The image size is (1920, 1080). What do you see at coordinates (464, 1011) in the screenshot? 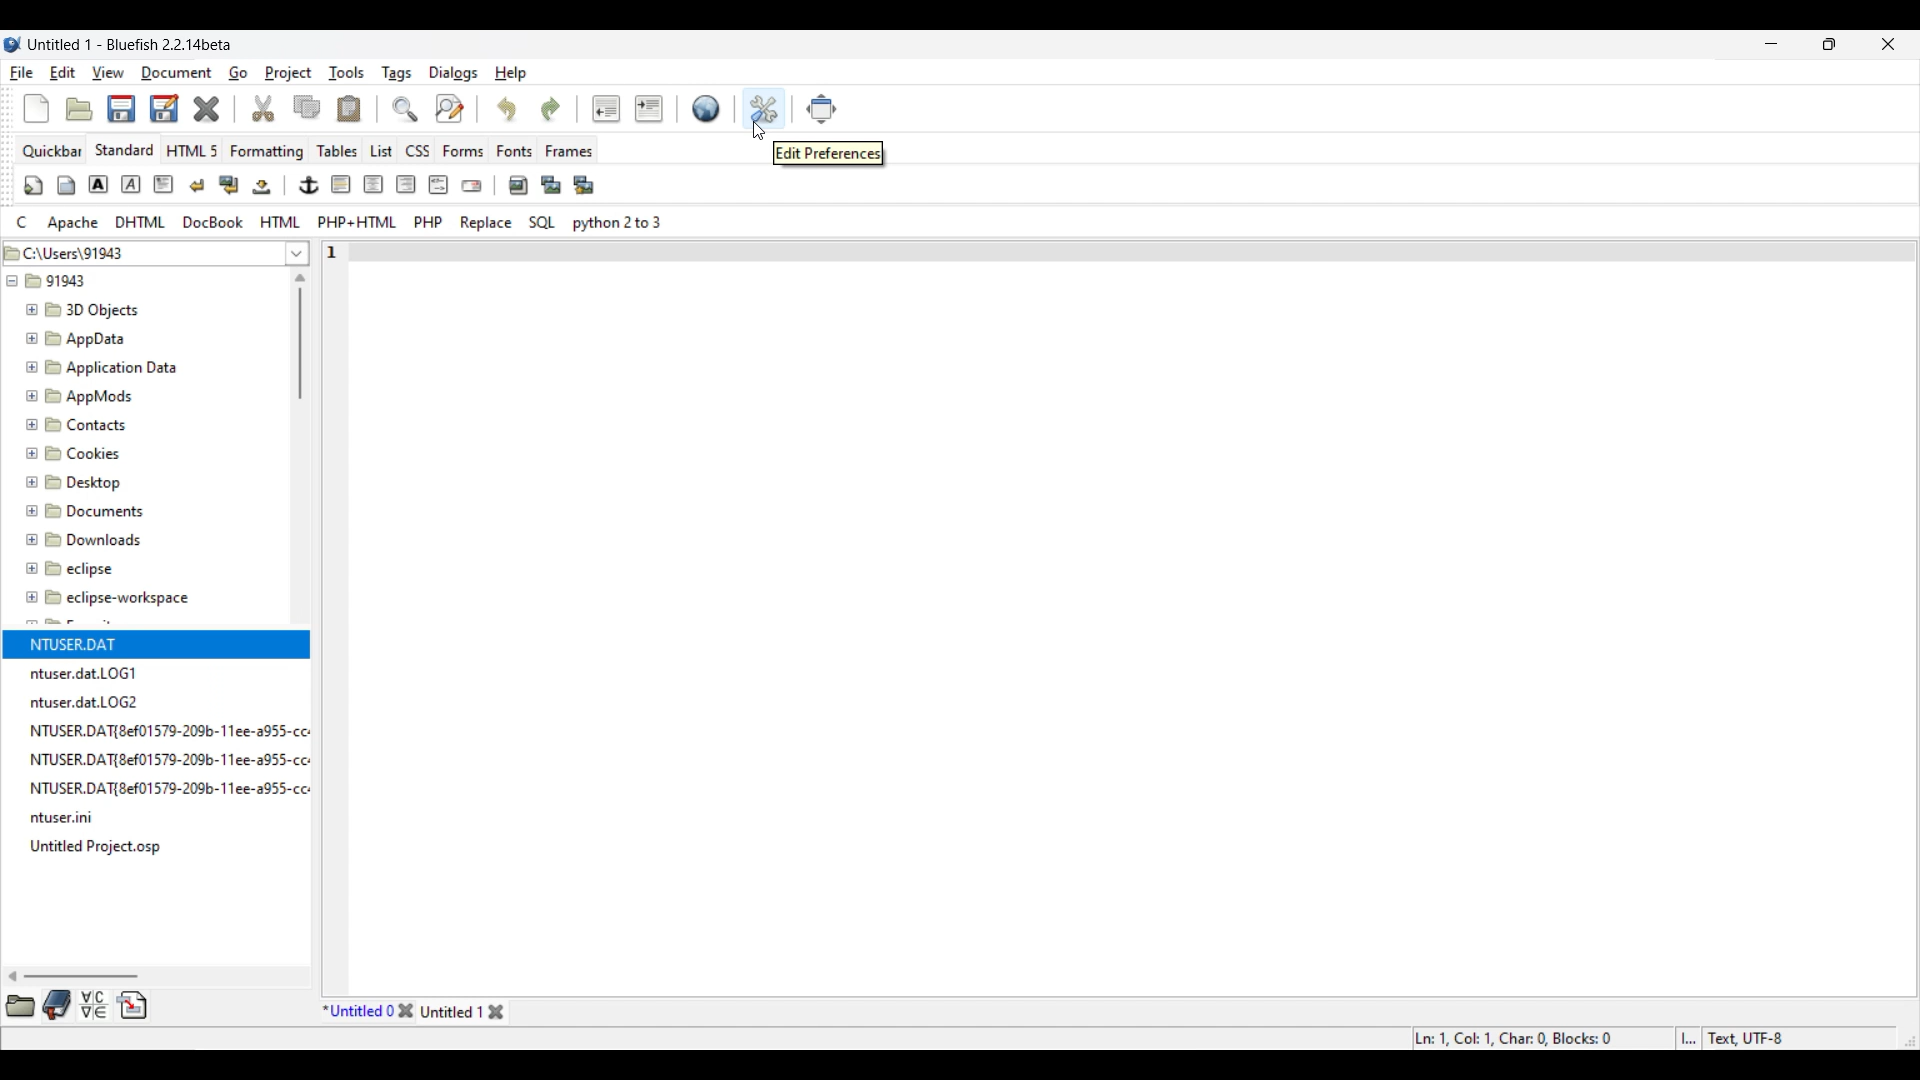
I see `Other tab` at bounding box center [464, 1011].